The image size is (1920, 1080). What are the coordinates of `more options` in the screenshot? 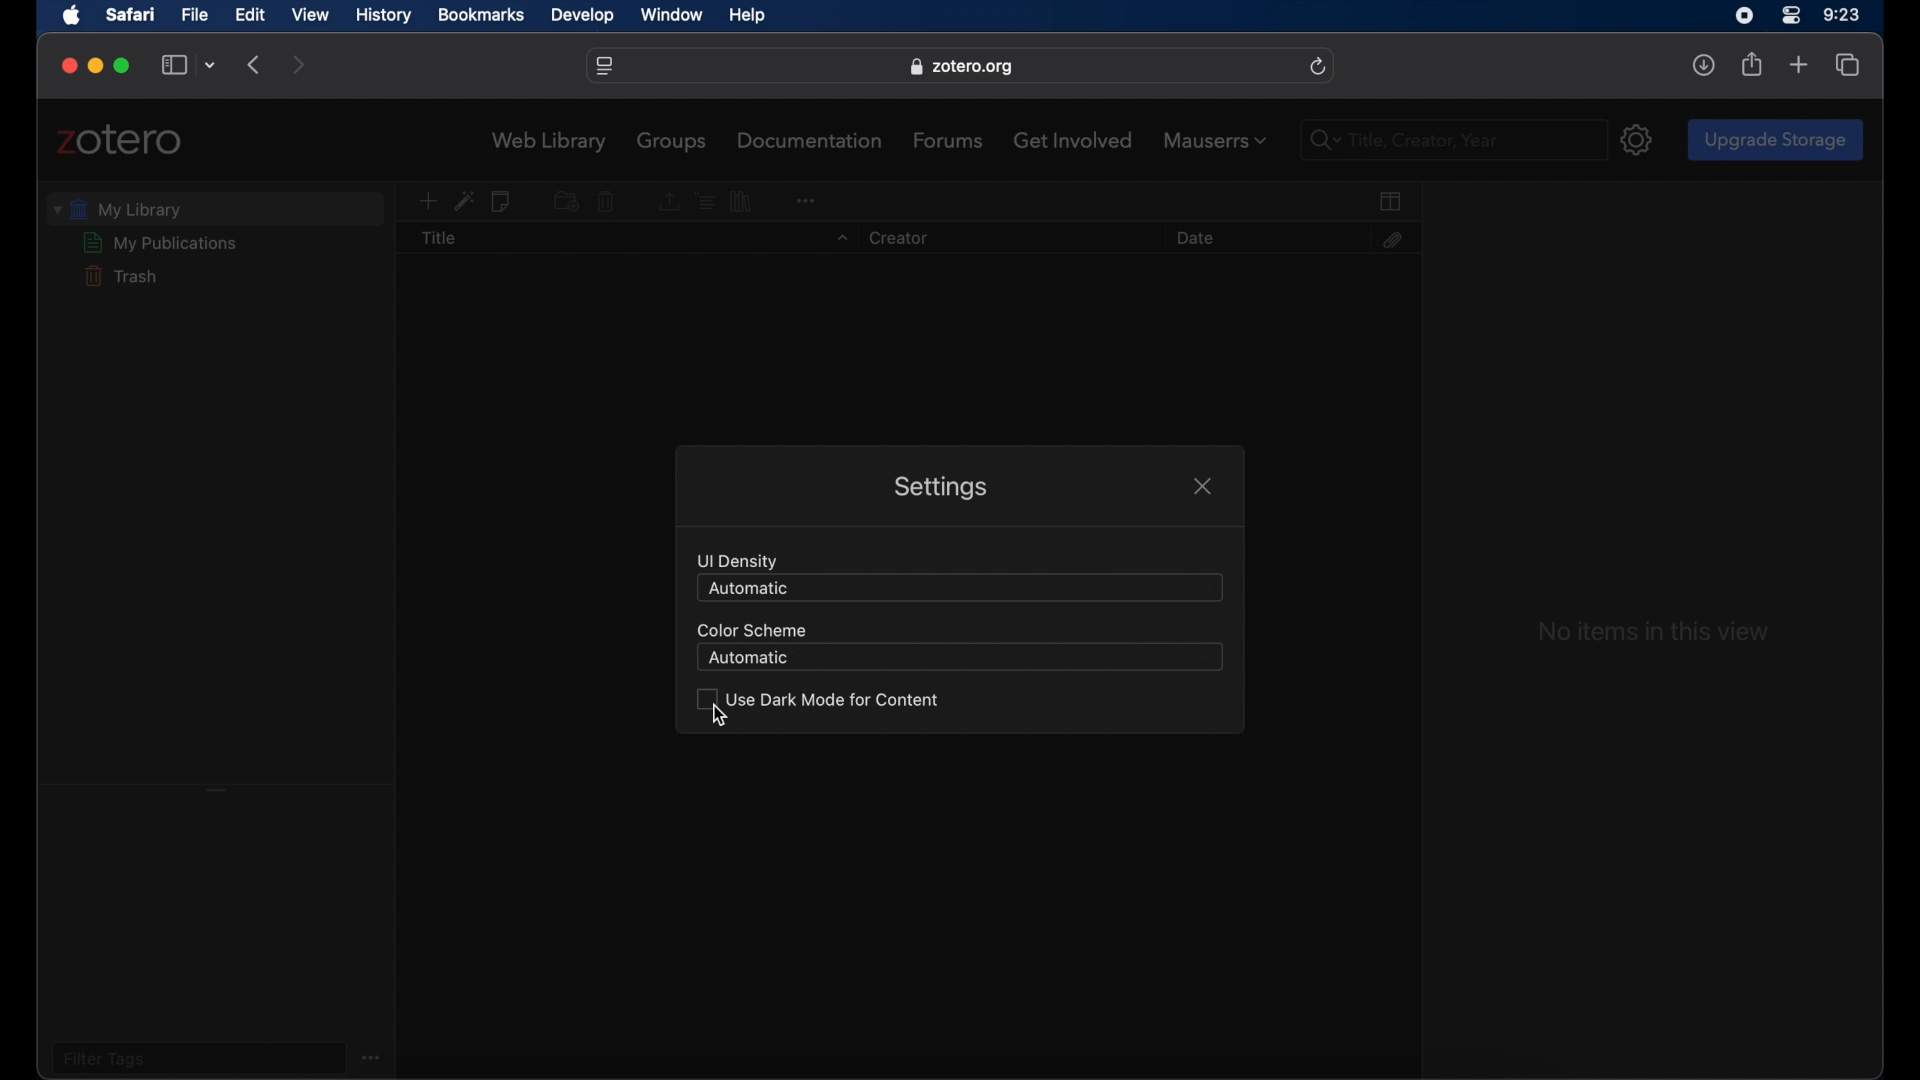 It's located at (374, 1056).